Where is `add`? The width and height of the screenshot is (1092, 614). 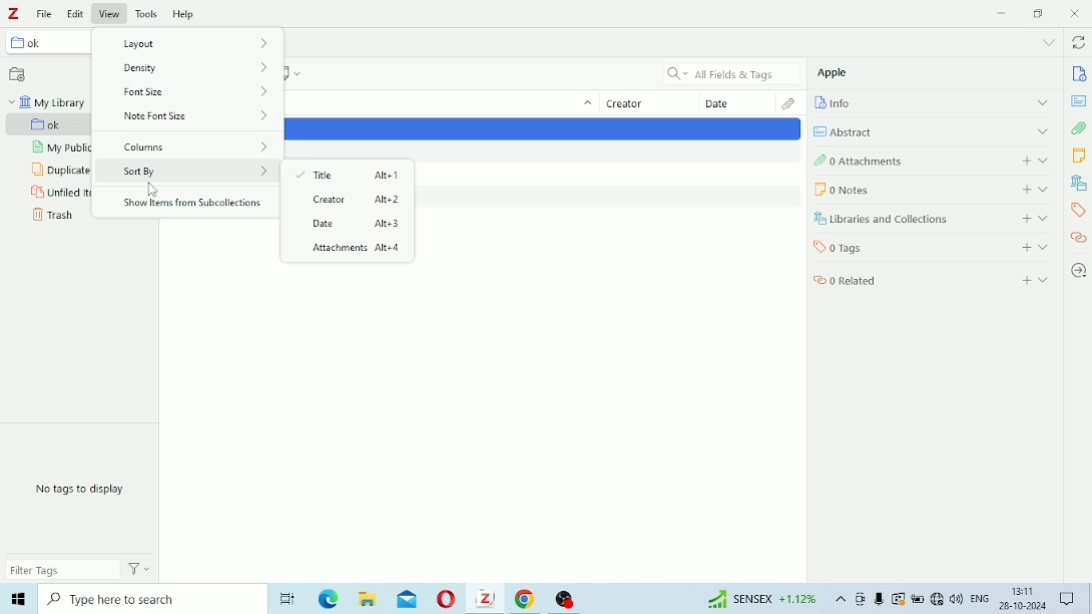 add is located at coordinates (1023, 188).